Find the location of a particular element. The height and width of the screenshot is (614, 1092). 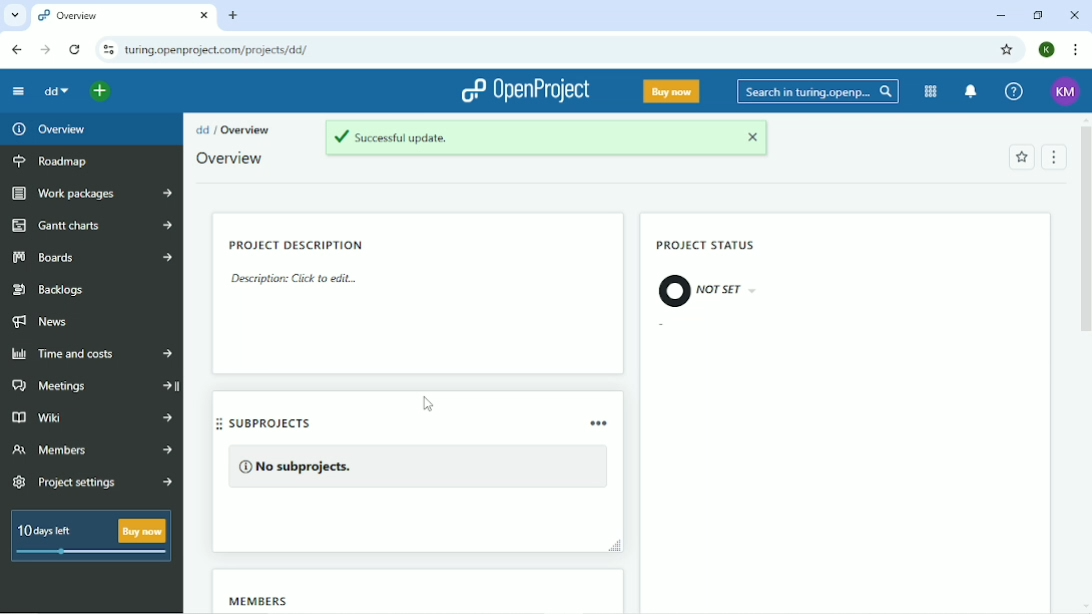

Help is located at coordinates (1014, 90).